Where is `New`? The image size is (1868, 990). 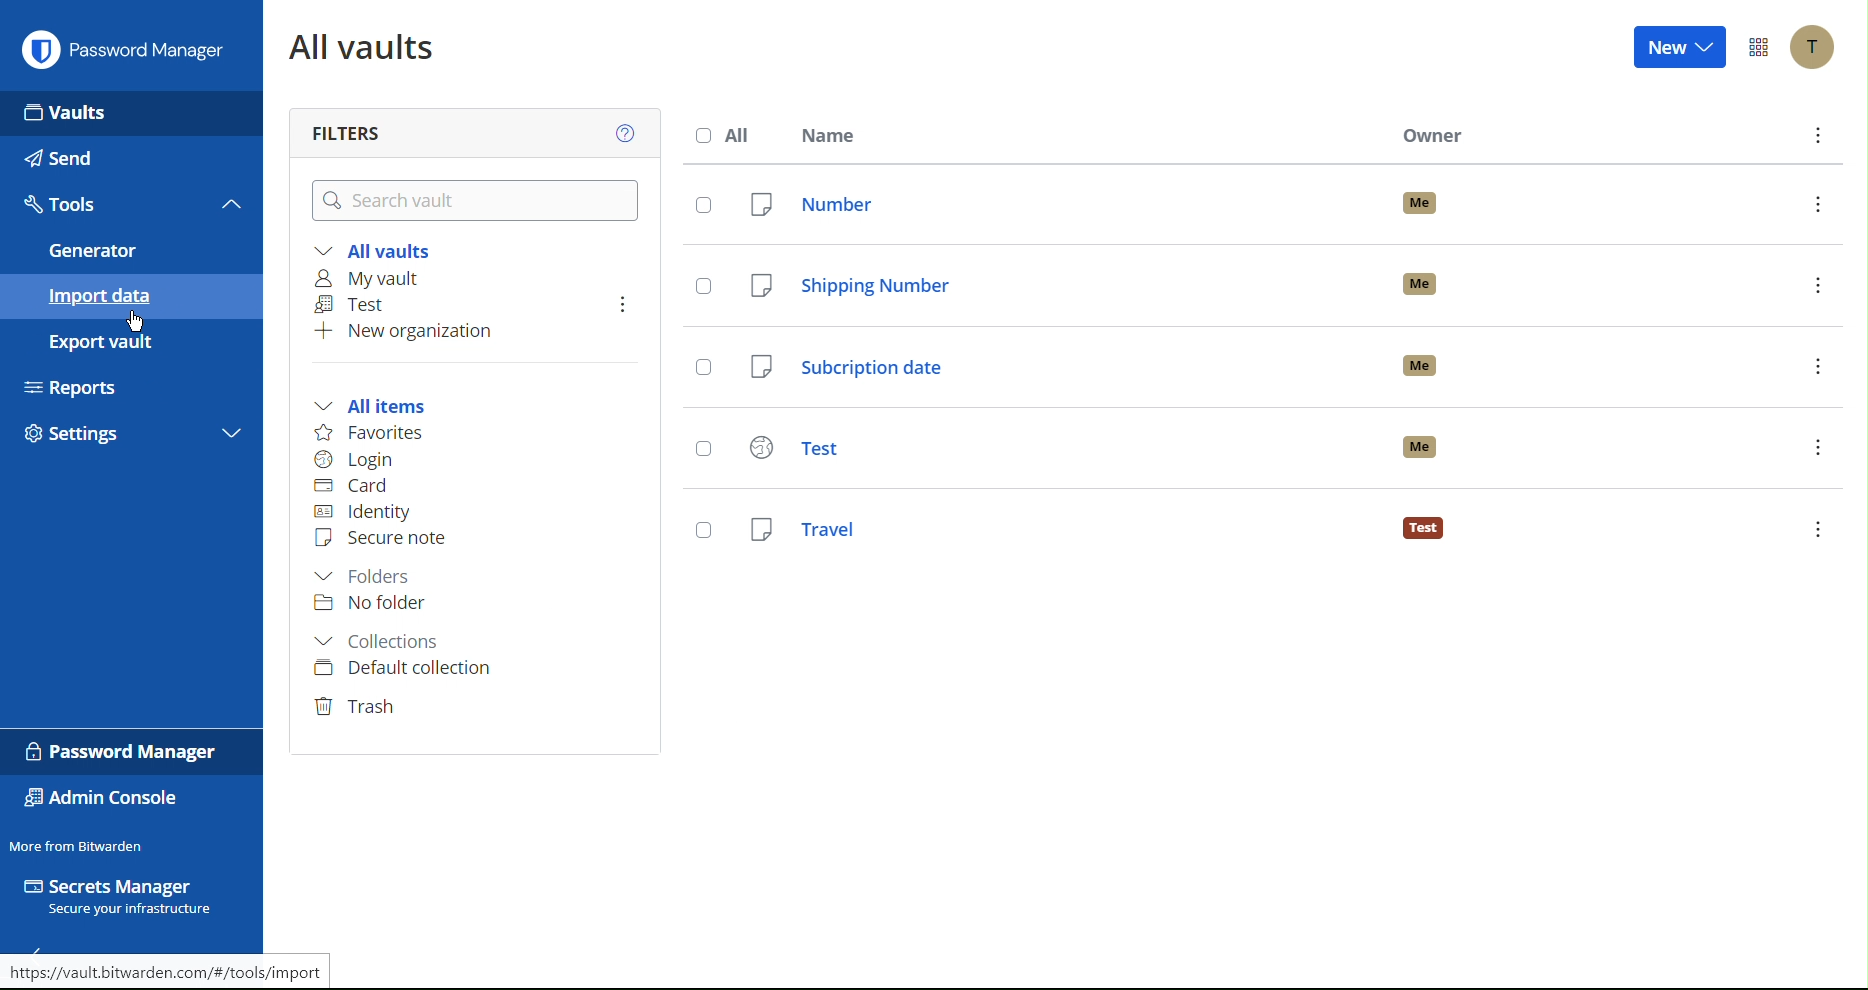 New is located at coordinates (1683, 46).